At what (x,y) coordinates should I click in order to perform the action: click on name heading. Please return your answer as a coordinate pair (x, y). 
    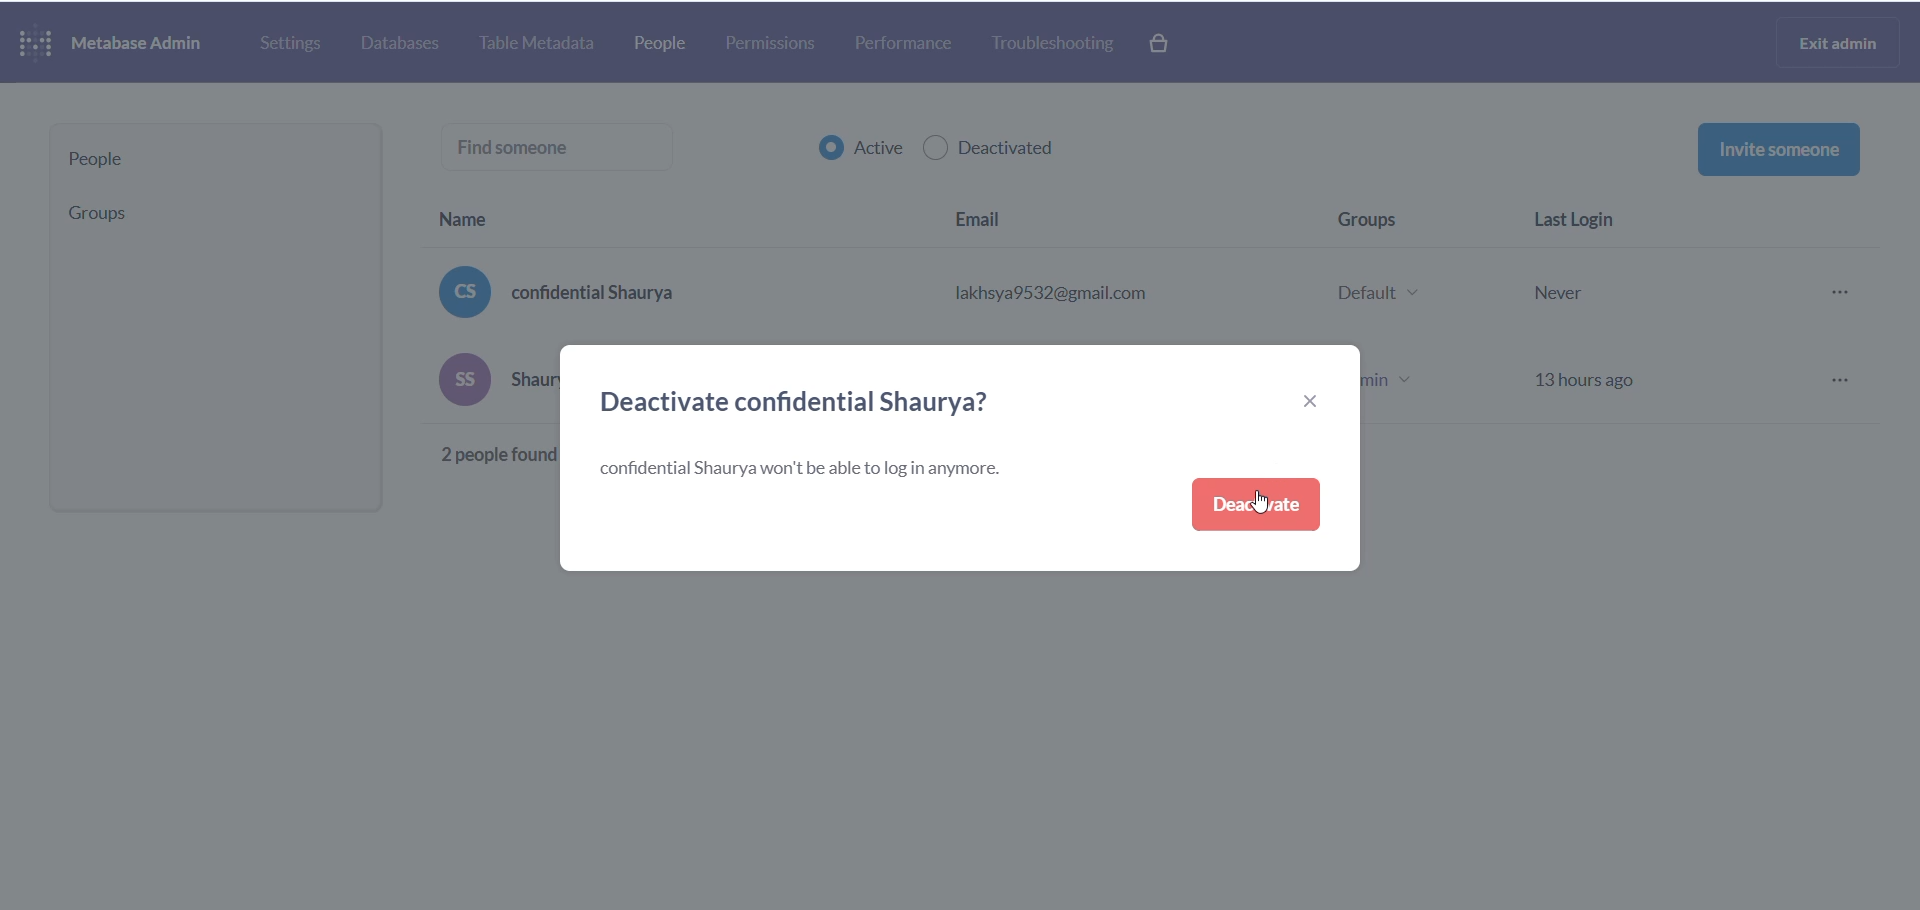
    Looking at the image, I should click on (542, 222).